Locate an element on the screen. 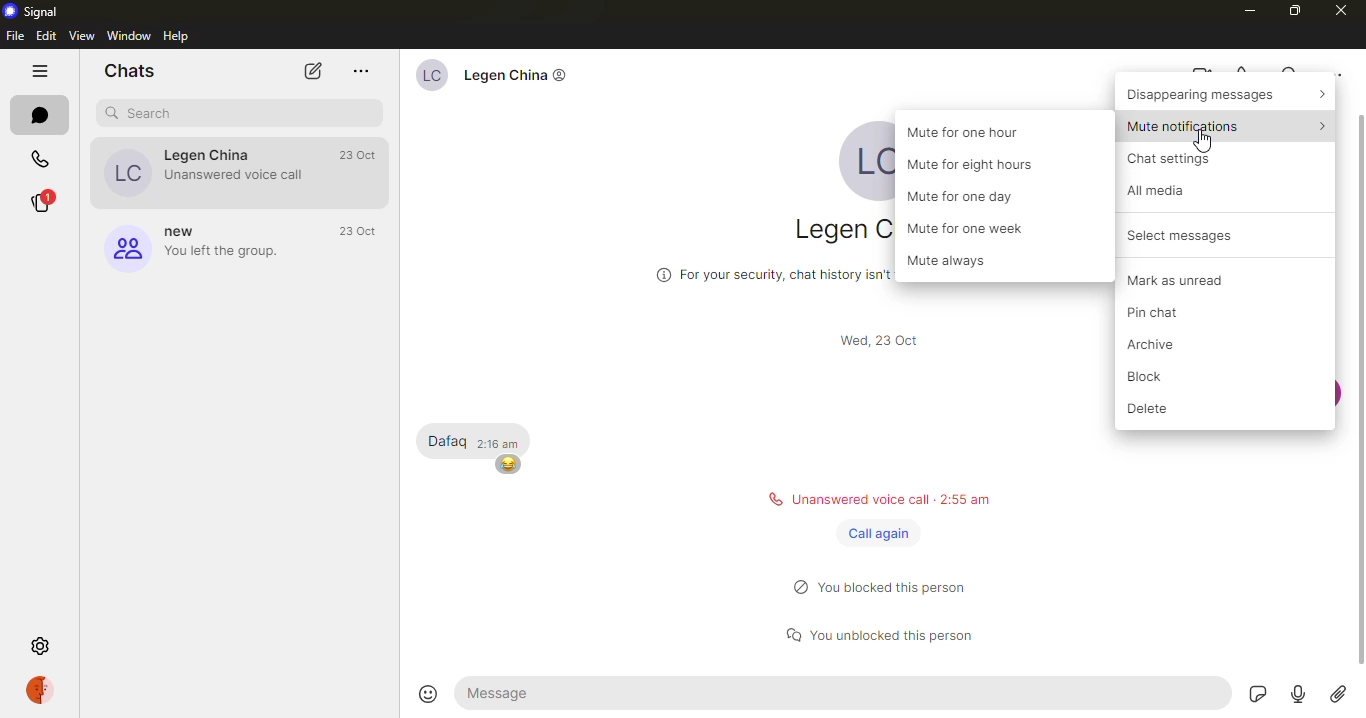  chats is located at coordinates (130, 69).